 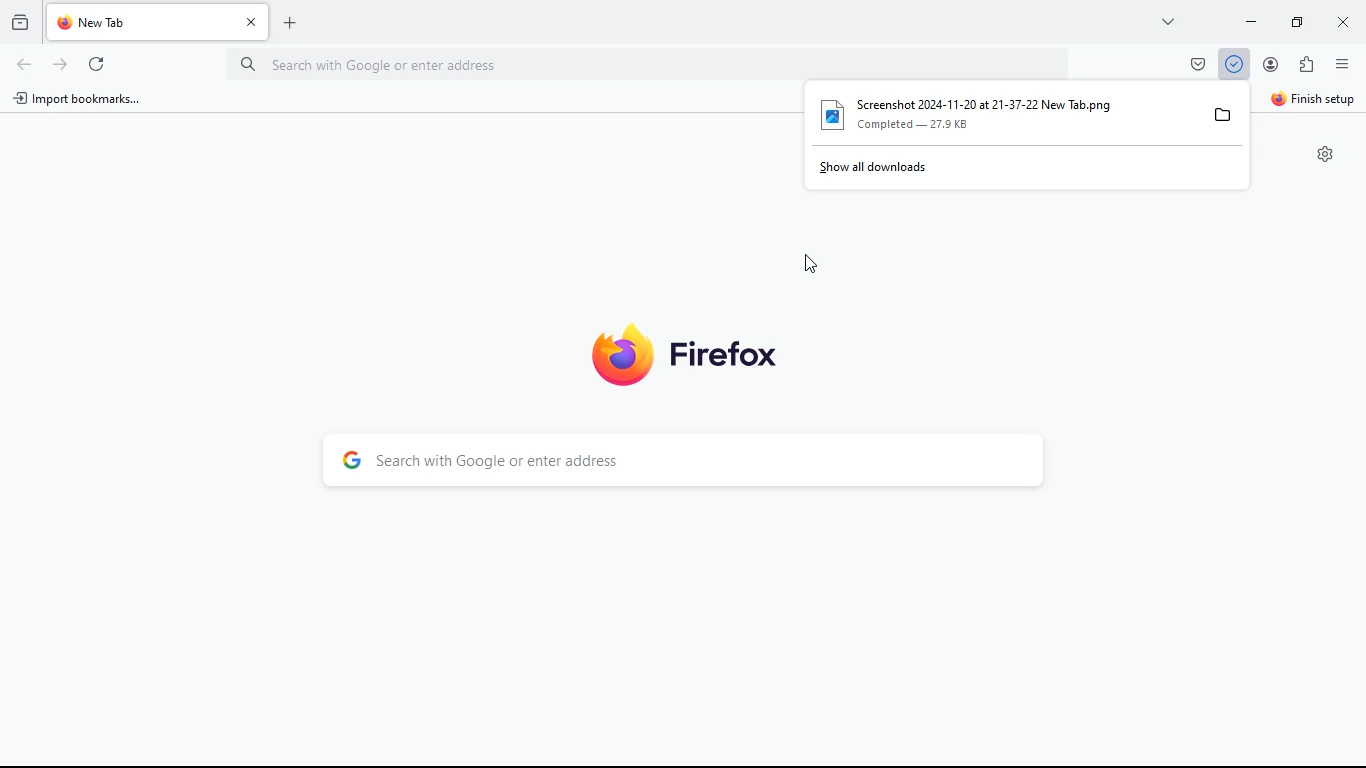 What do you see at coordinates (1294, 21) in the screenshot?
I see `minimize` at bounding box center [1294, 21].